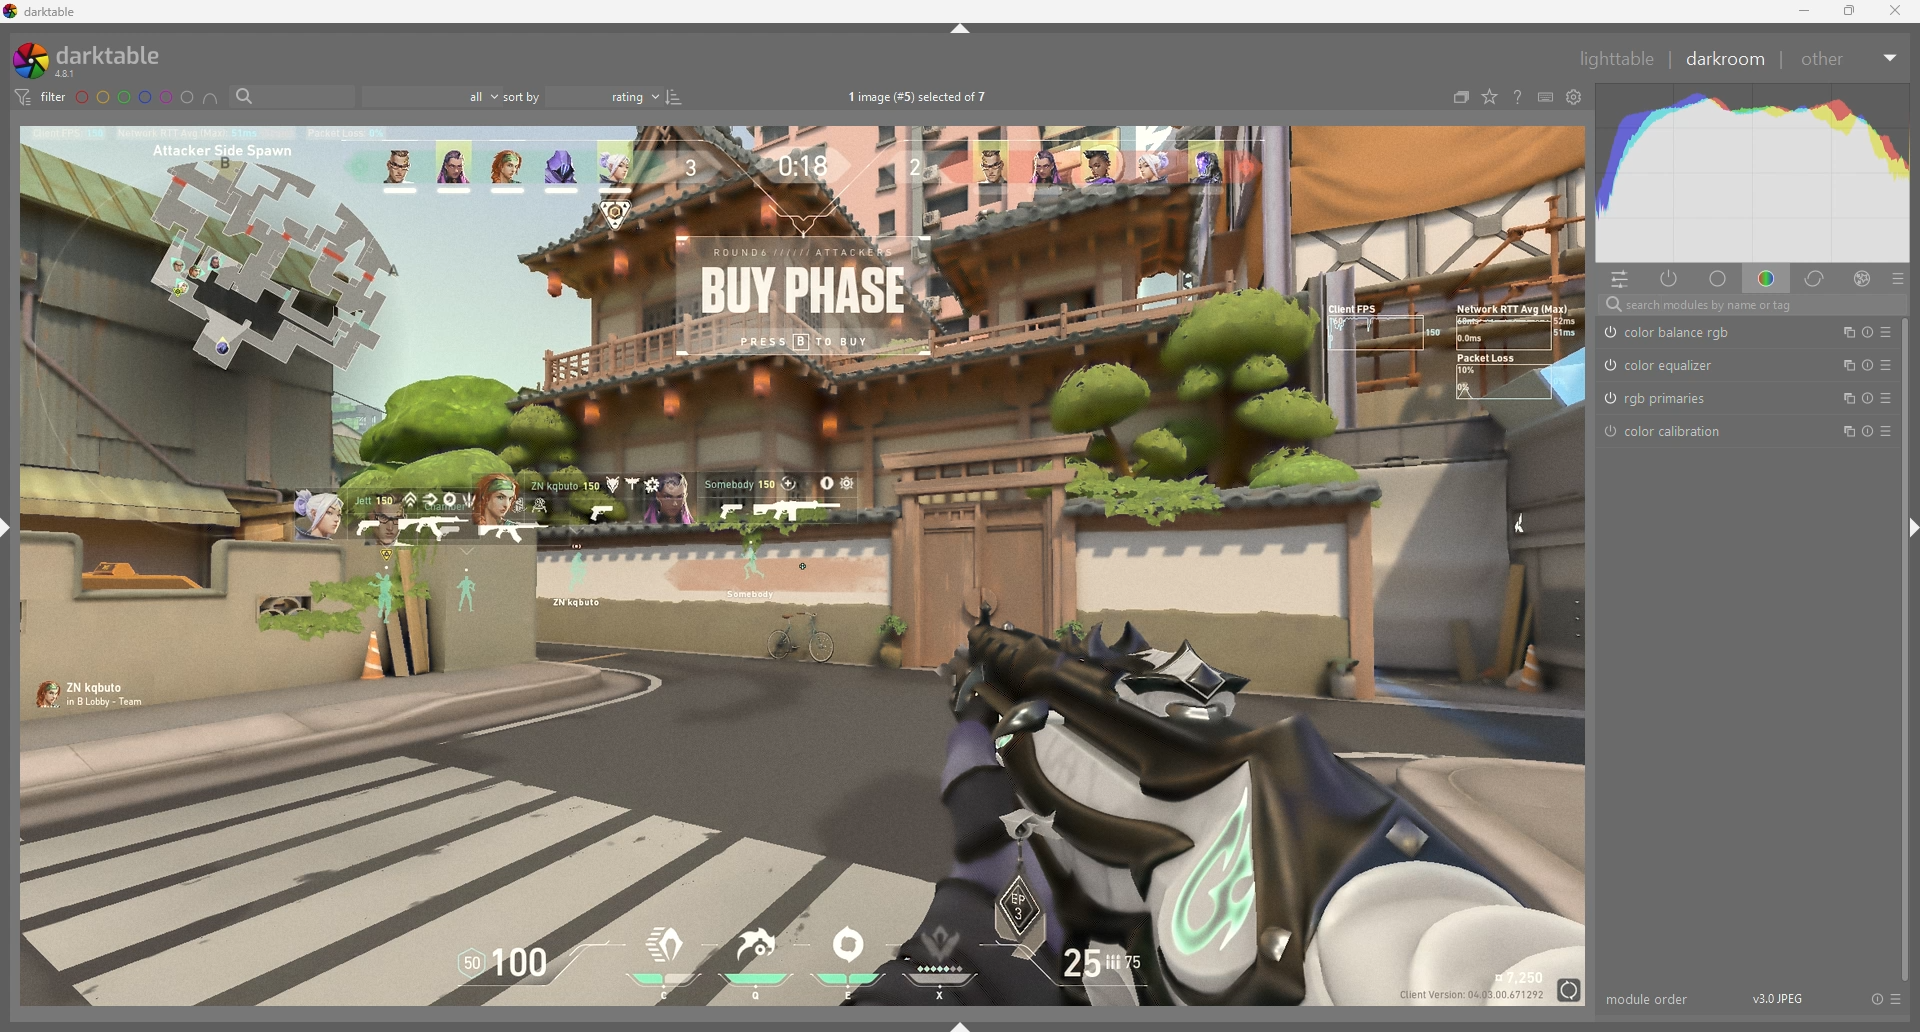  What do you see at coordinates (1851, 59) in the screenshot?
I see `other` at bounding box center [1851, 59].